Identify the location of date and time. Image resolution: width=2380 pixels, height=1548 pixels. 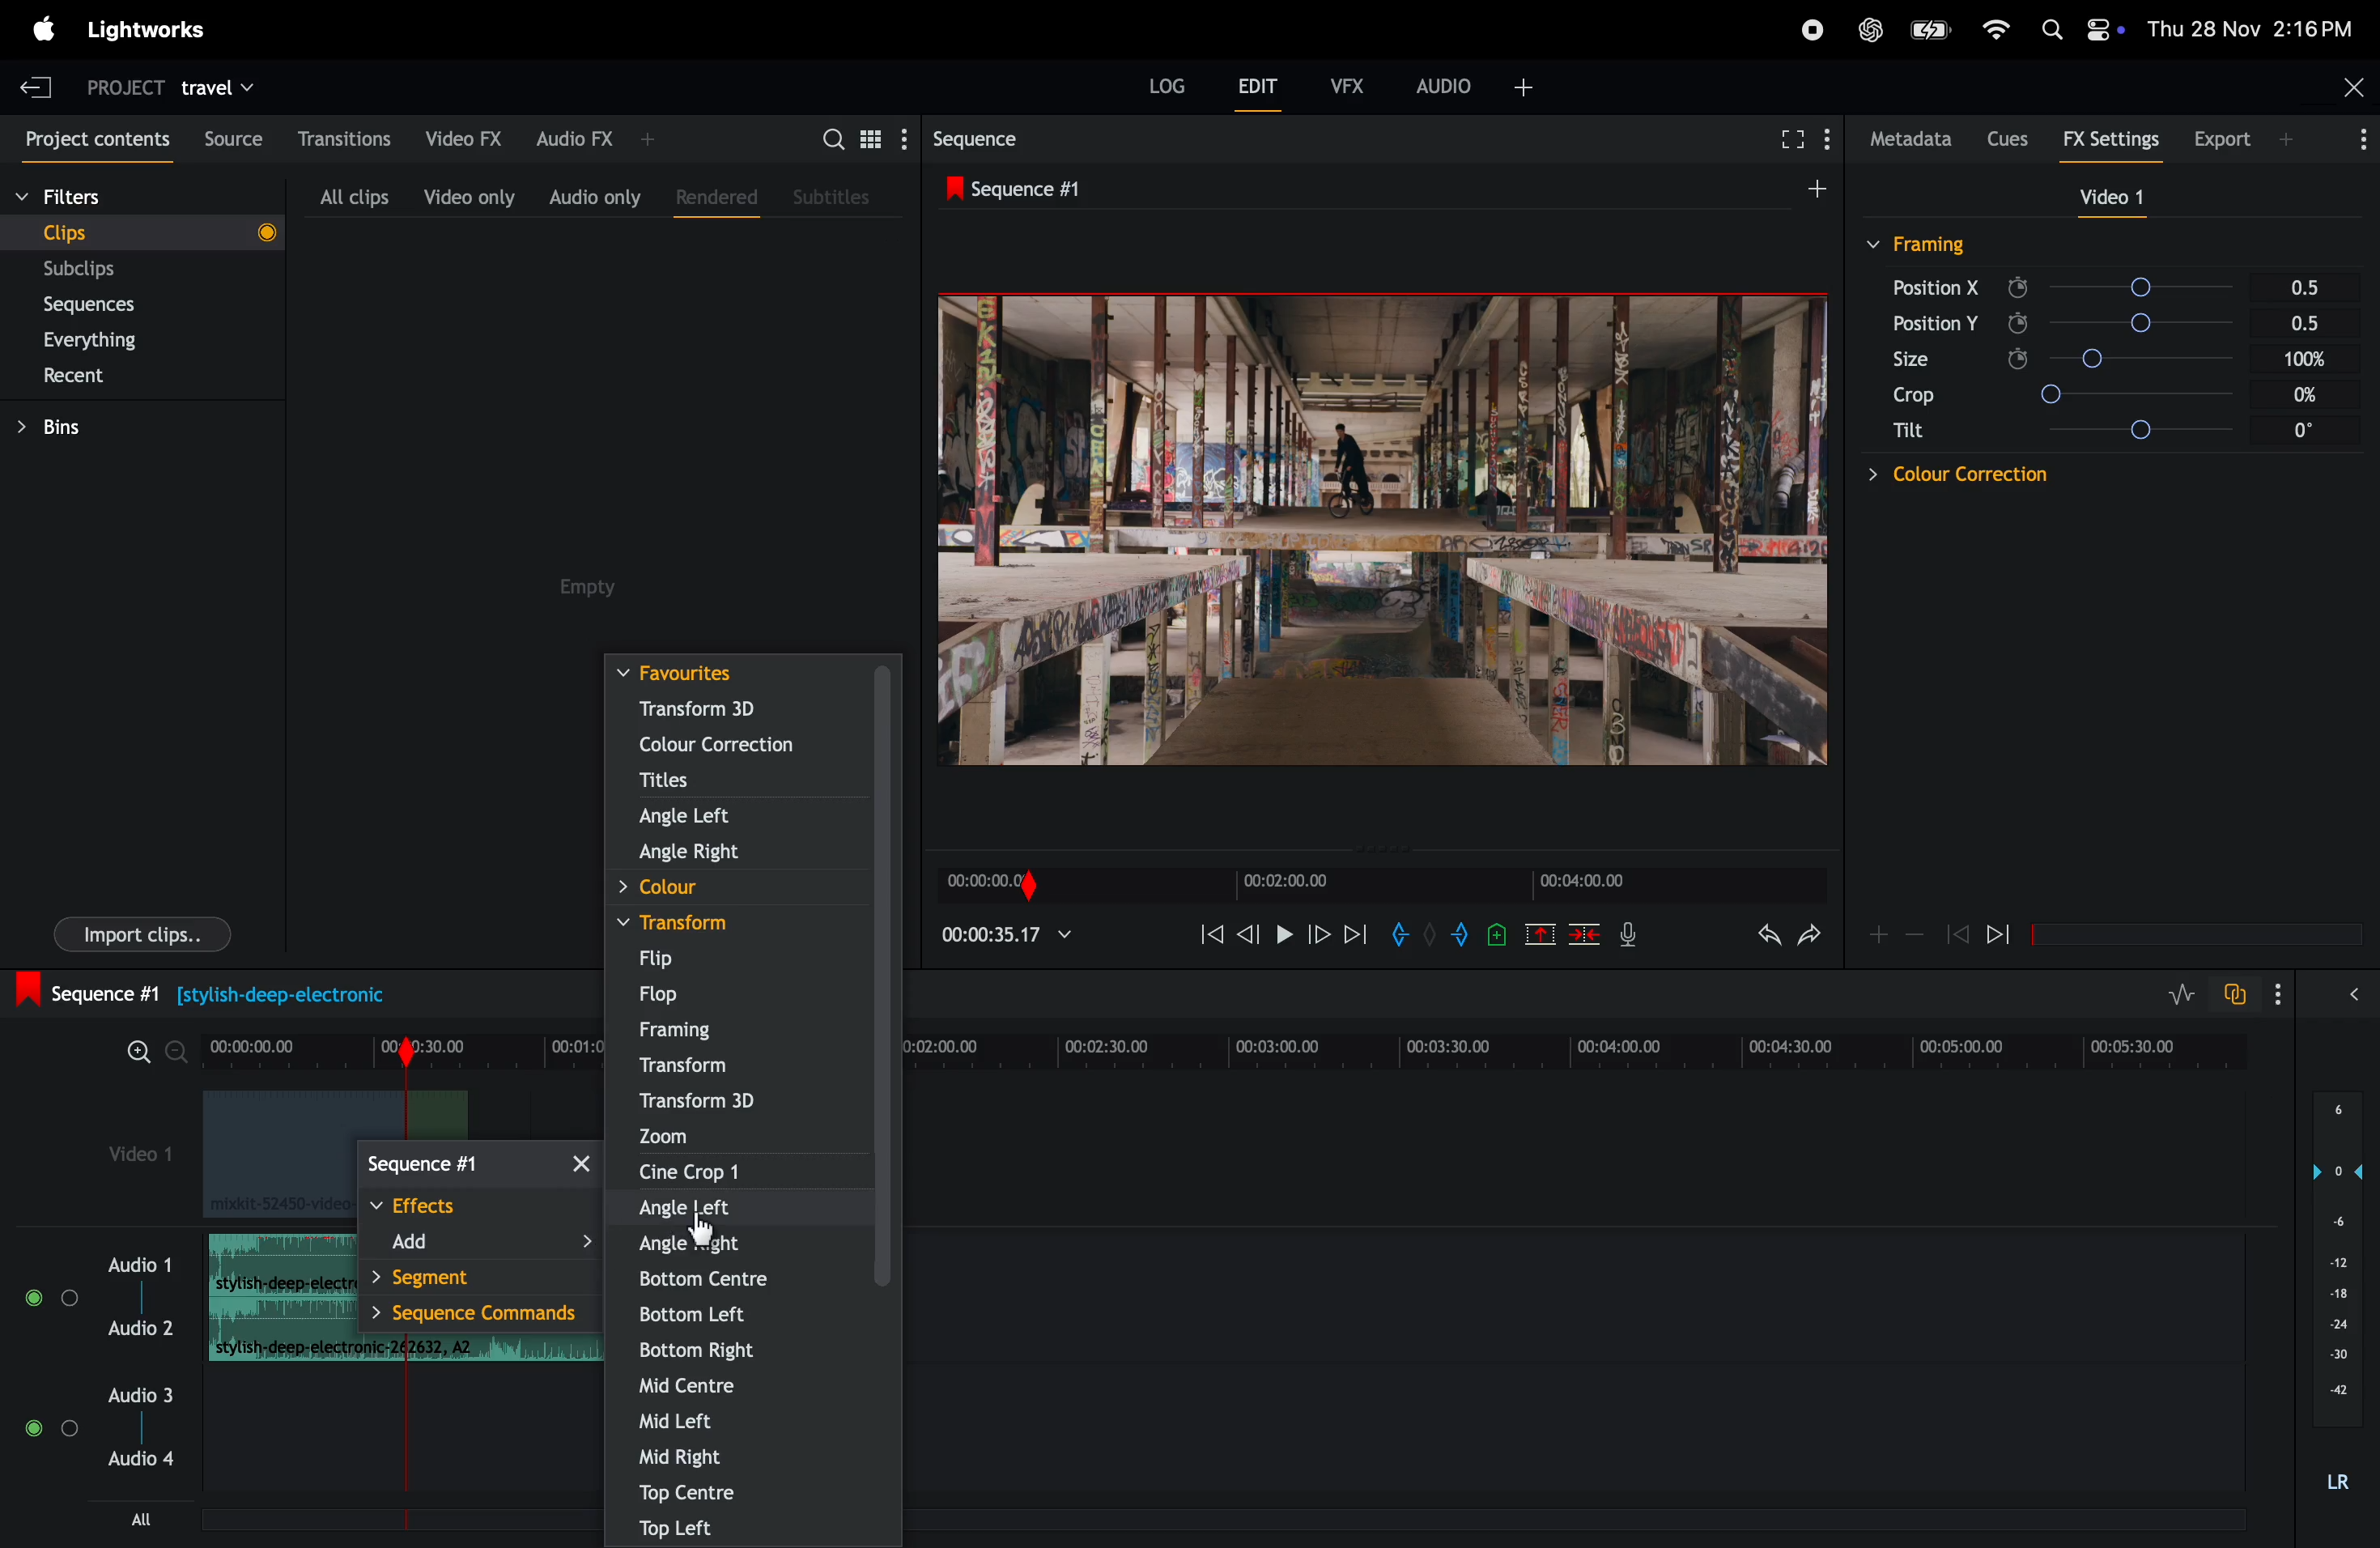
(2259, 27).